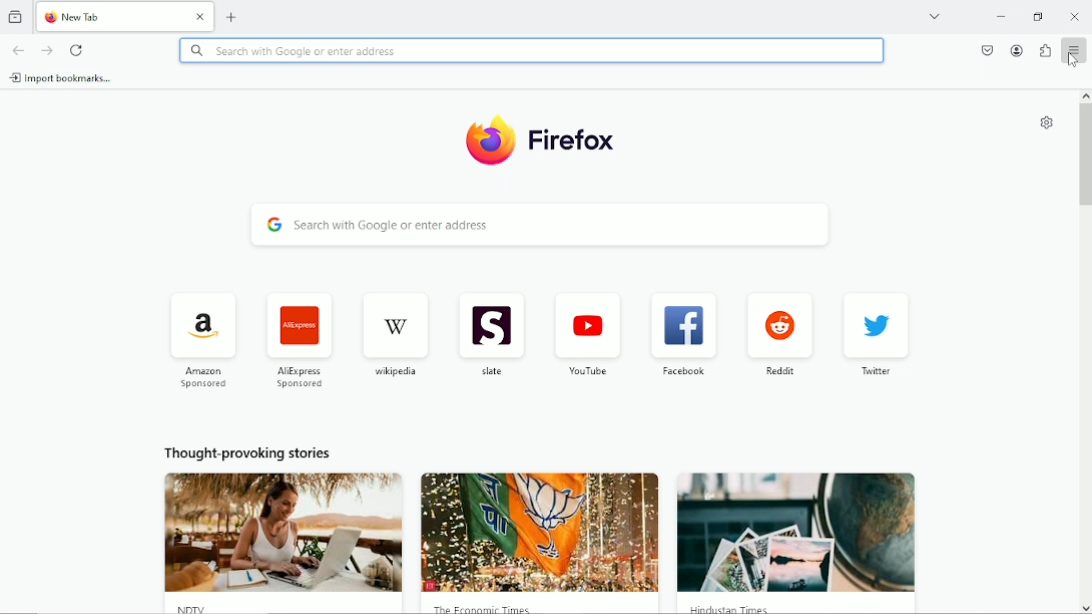 The image size is (1092, 614). I want to click on AliExpress, so click(299, 382).